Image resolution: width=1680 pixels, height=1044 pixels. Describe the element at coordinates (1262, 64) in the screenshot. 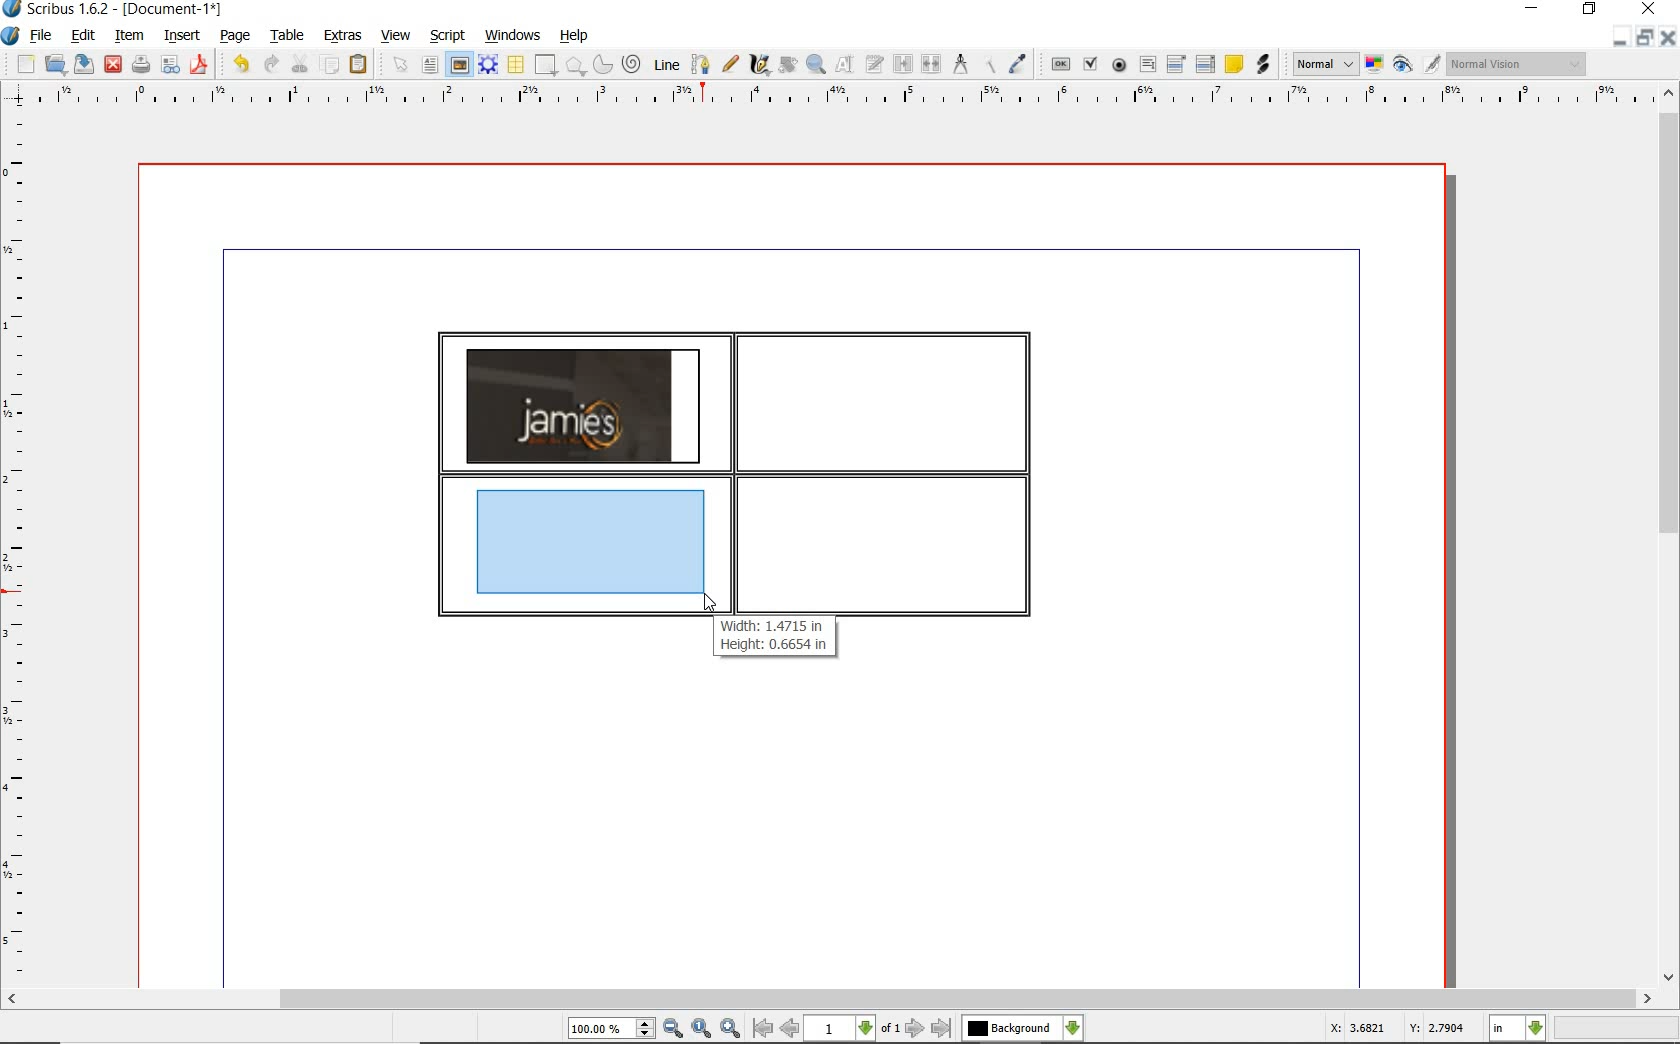

I see `link annotation` at that location.